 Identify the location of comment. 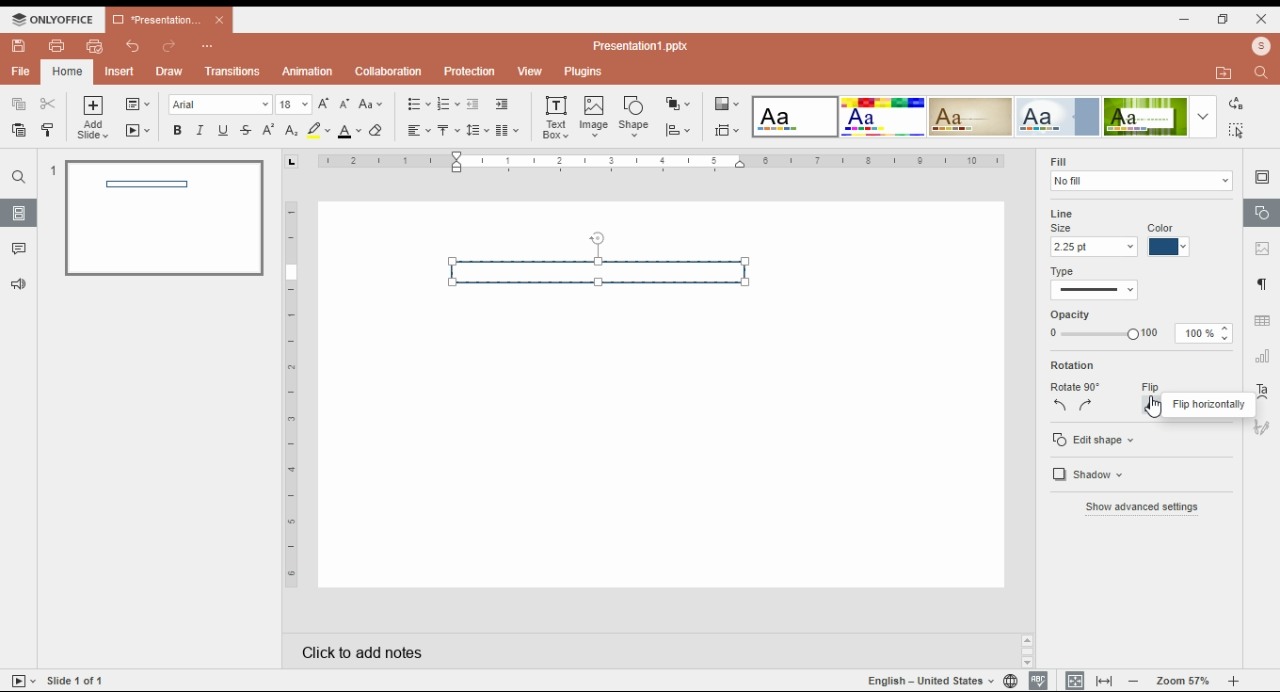
(21, 250).